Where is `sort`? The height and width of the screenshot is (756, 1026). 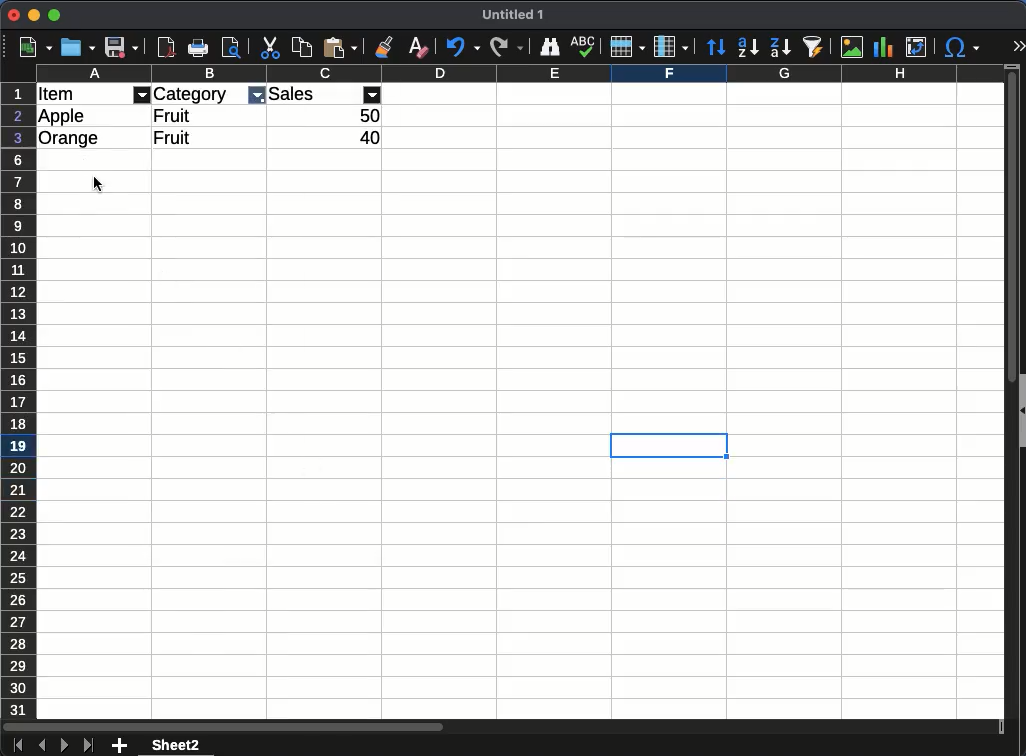
sort is located at coordinates (715, 45).